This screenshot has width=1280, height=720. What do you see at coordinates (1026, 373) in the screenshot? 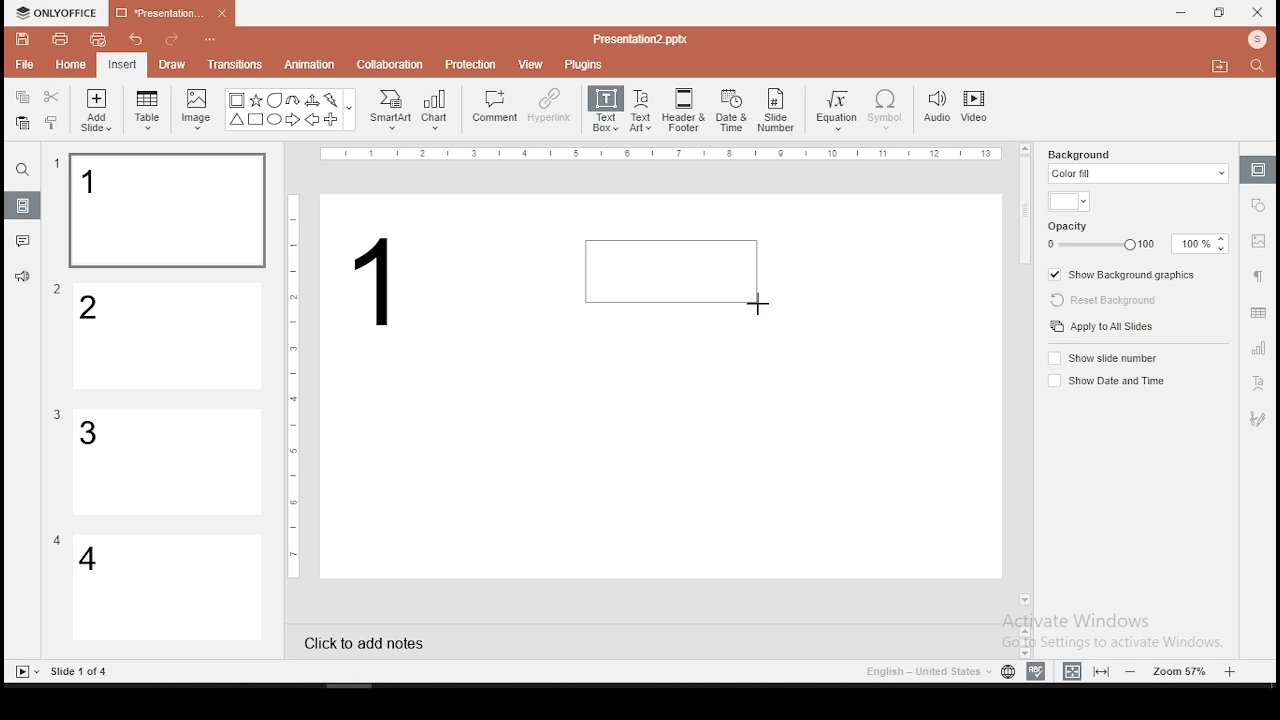
I see `scroll bar` at bounding box center [1026, 373].